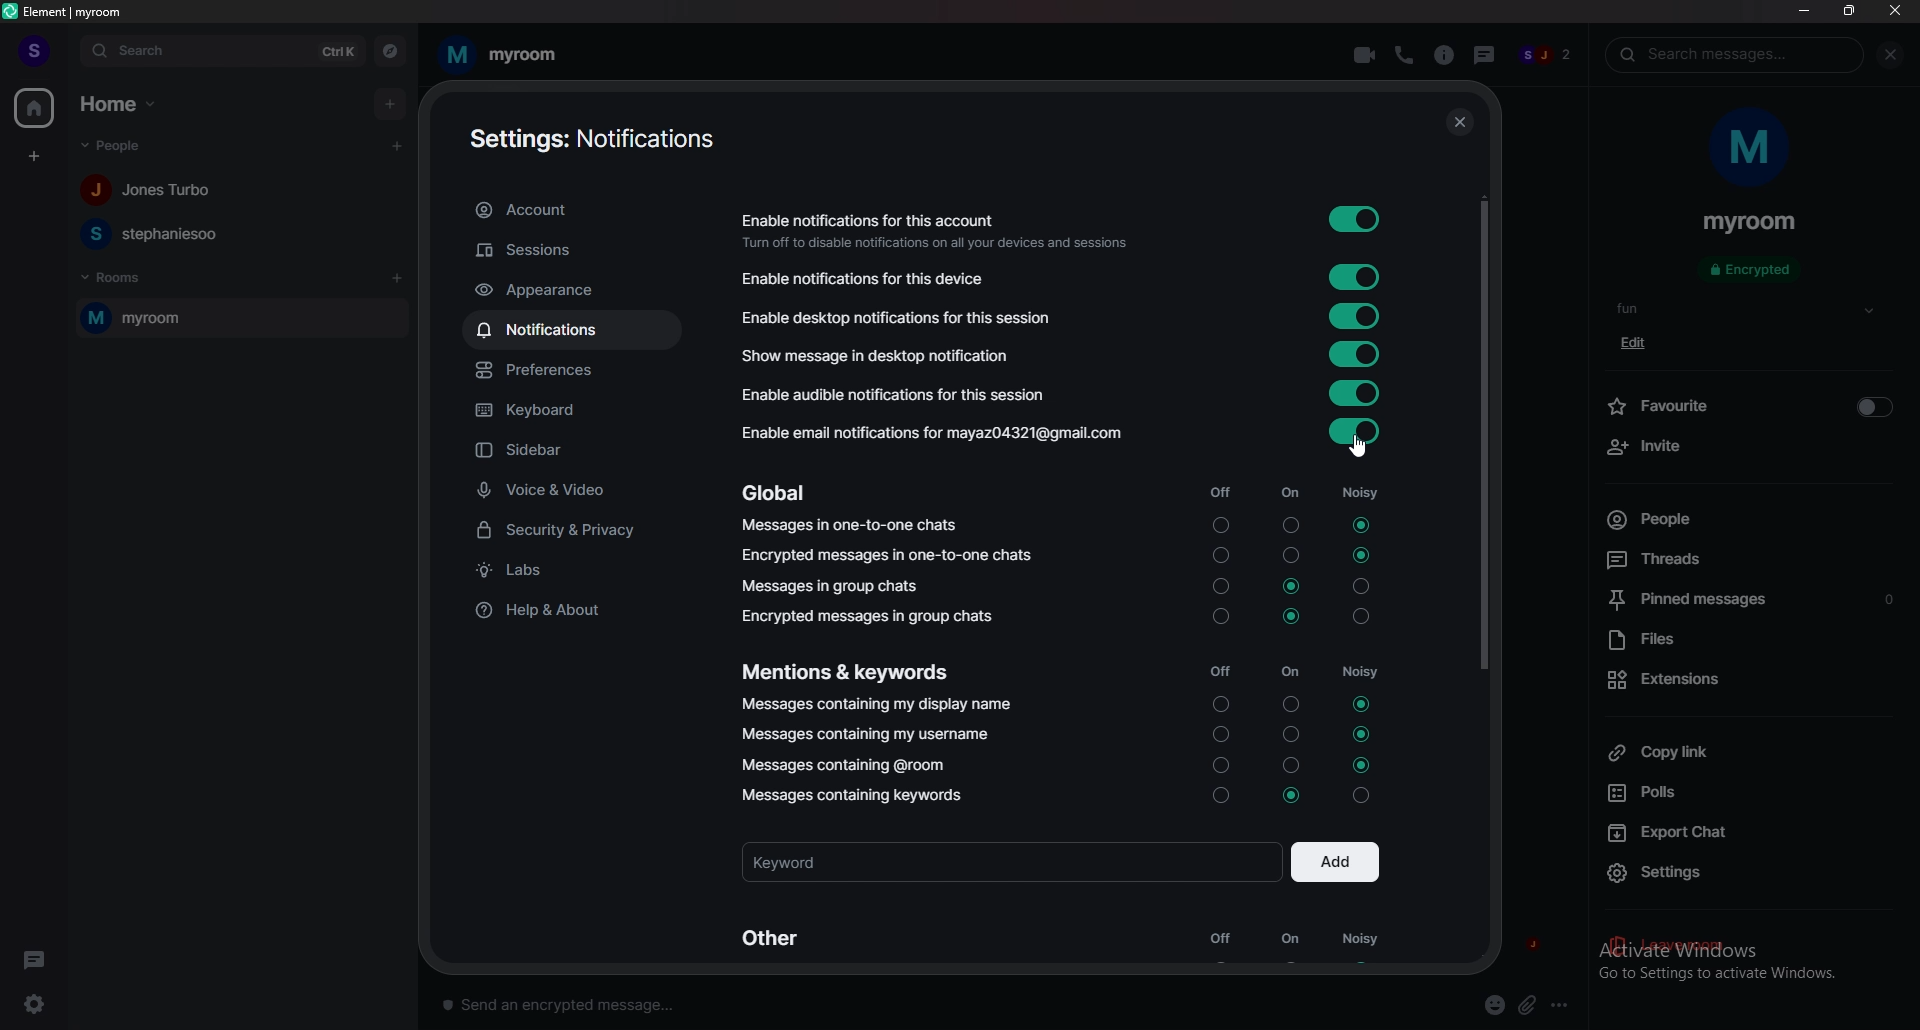 This screenshot has width=1920, height=1030. What do you see at coordinates (1743, 793) in the screenshot?
I see `polls` at bounding box center [1743, 793].